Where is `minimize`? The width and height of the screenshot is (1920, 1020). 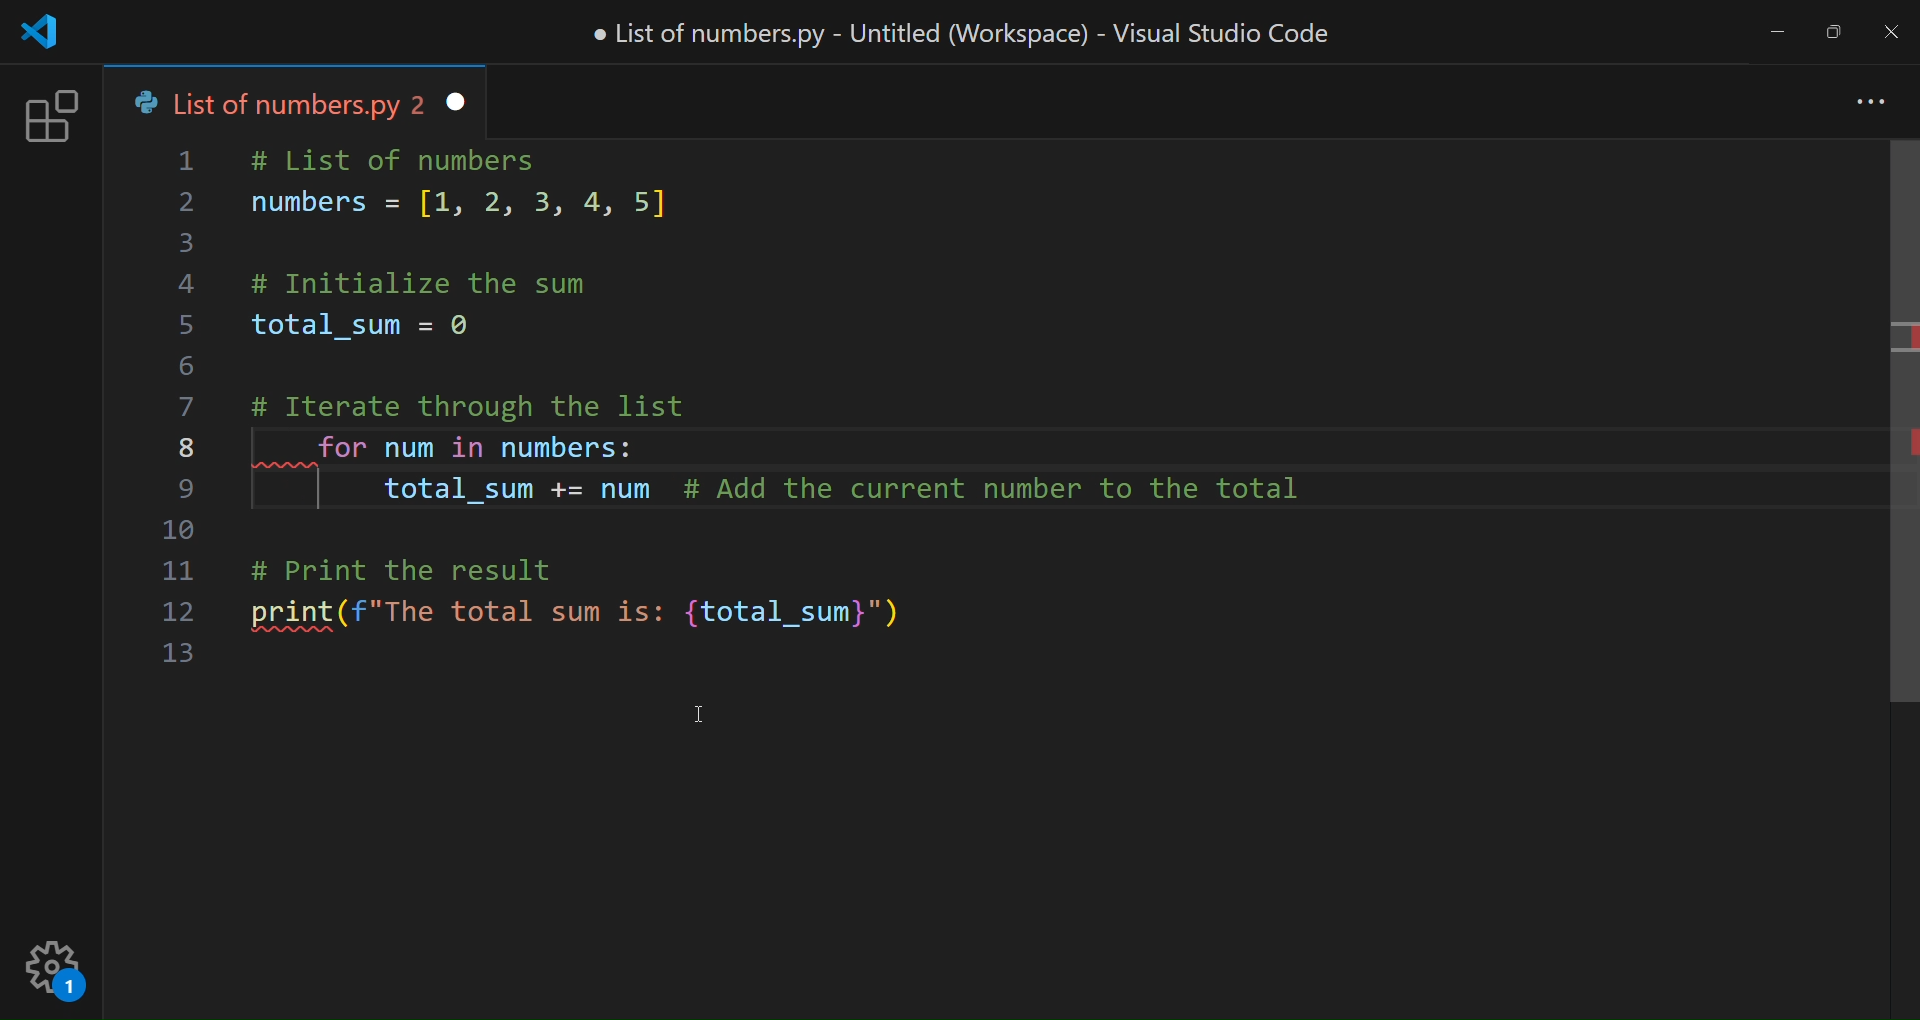
minimize is located at coordinates (1779, 31).